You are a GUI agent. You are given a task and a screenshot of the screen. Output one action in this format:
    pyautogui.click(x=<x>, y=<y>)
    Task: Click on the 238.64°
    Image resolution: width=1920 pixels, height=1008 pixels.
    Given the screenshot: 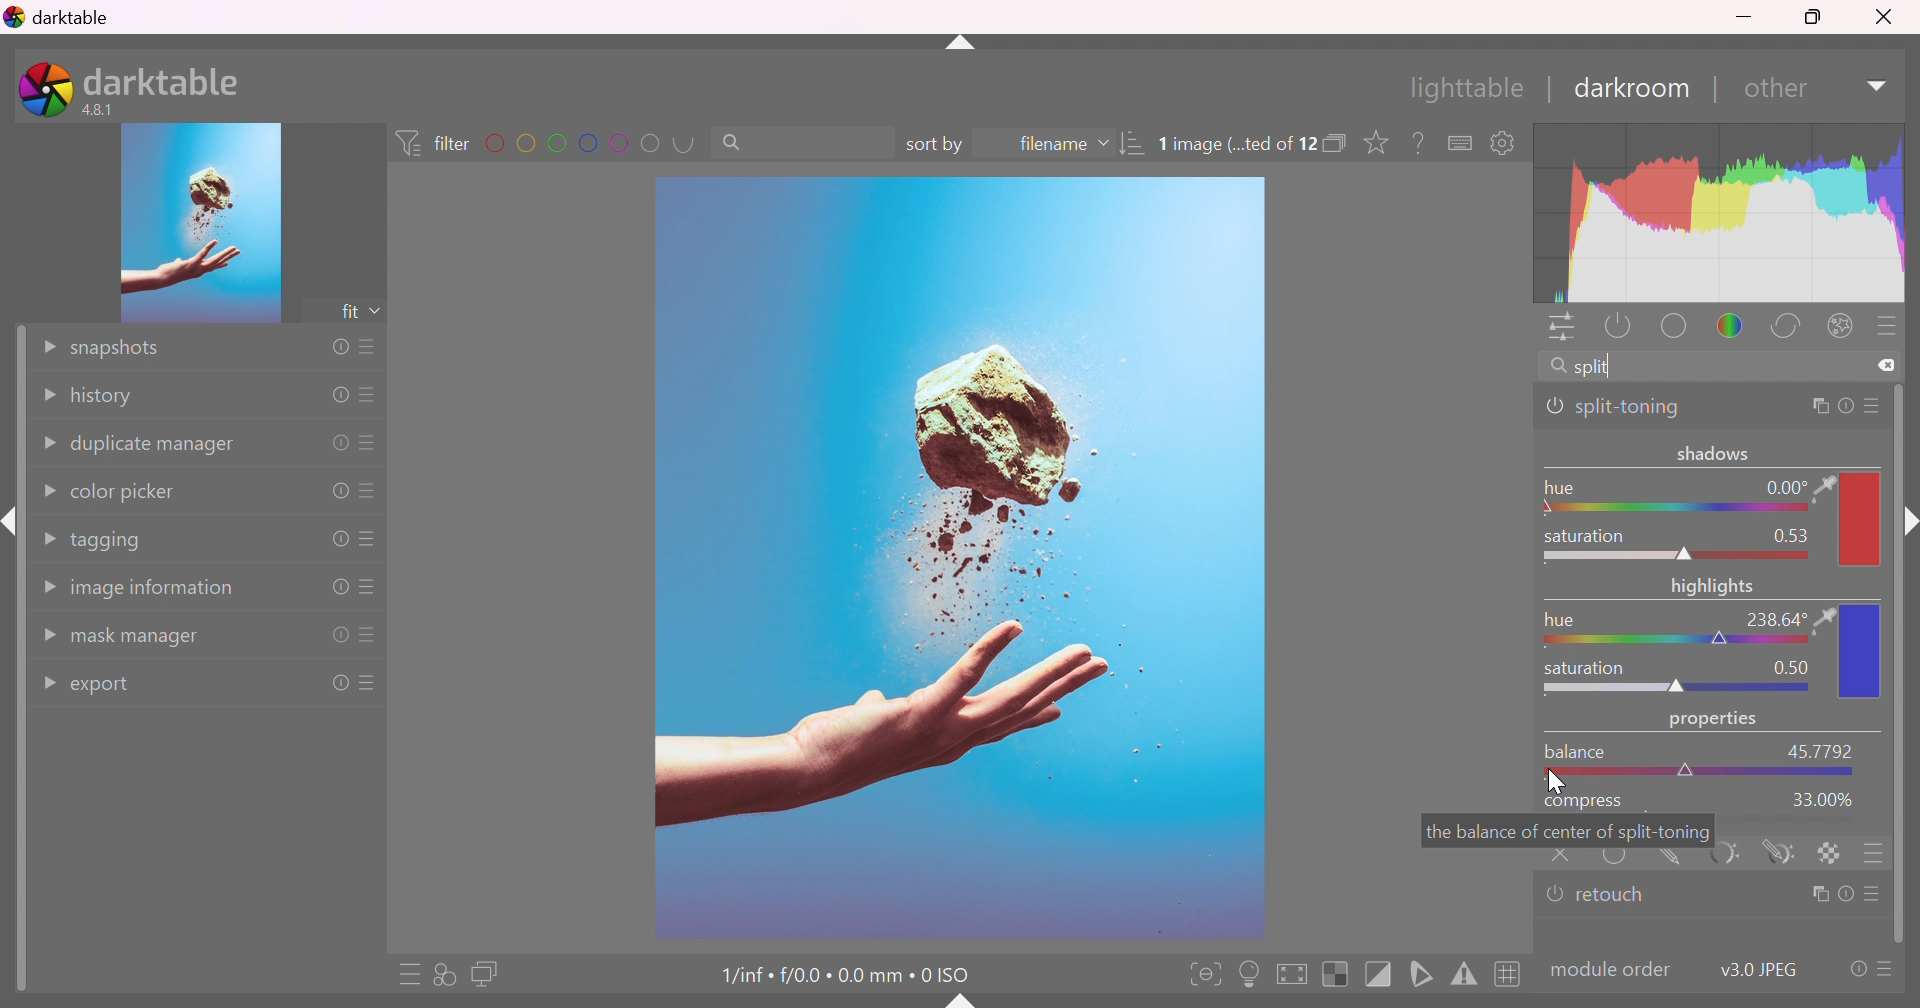 What is the action you would take?
    pyautogui.click(x=1775, y=618)
    